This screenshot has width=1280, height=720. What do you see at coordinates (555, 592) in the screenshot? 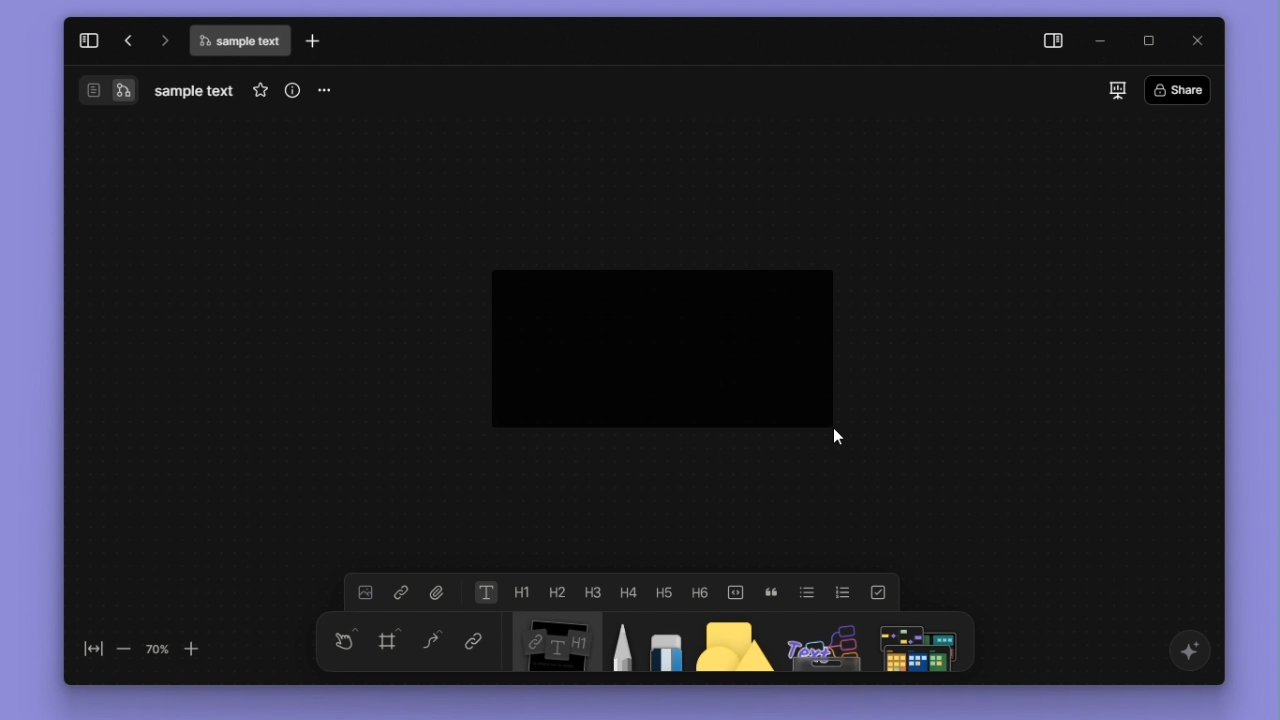
I see `heading 2` at bounding box center [555, 592].